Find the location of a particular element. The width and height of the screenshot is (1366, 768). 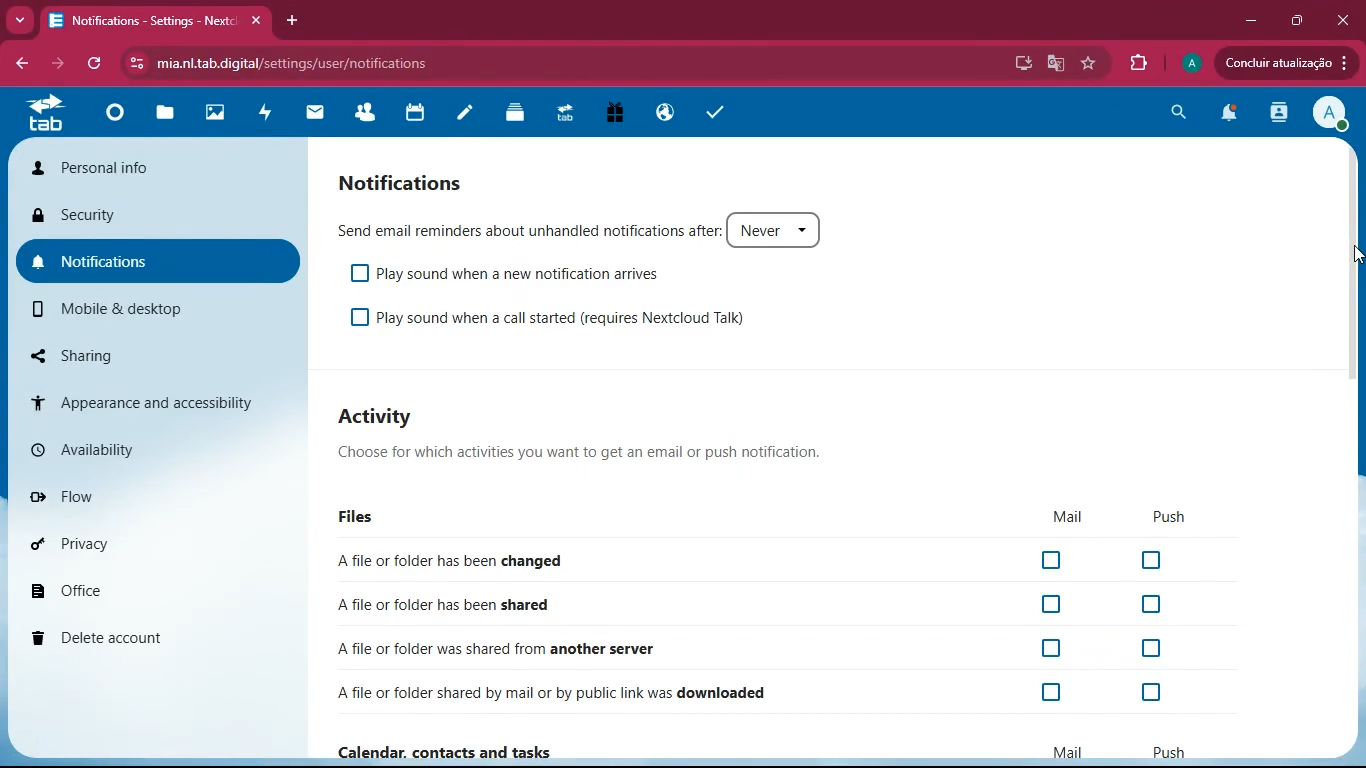

Close is located at coordinates (1344, 19).